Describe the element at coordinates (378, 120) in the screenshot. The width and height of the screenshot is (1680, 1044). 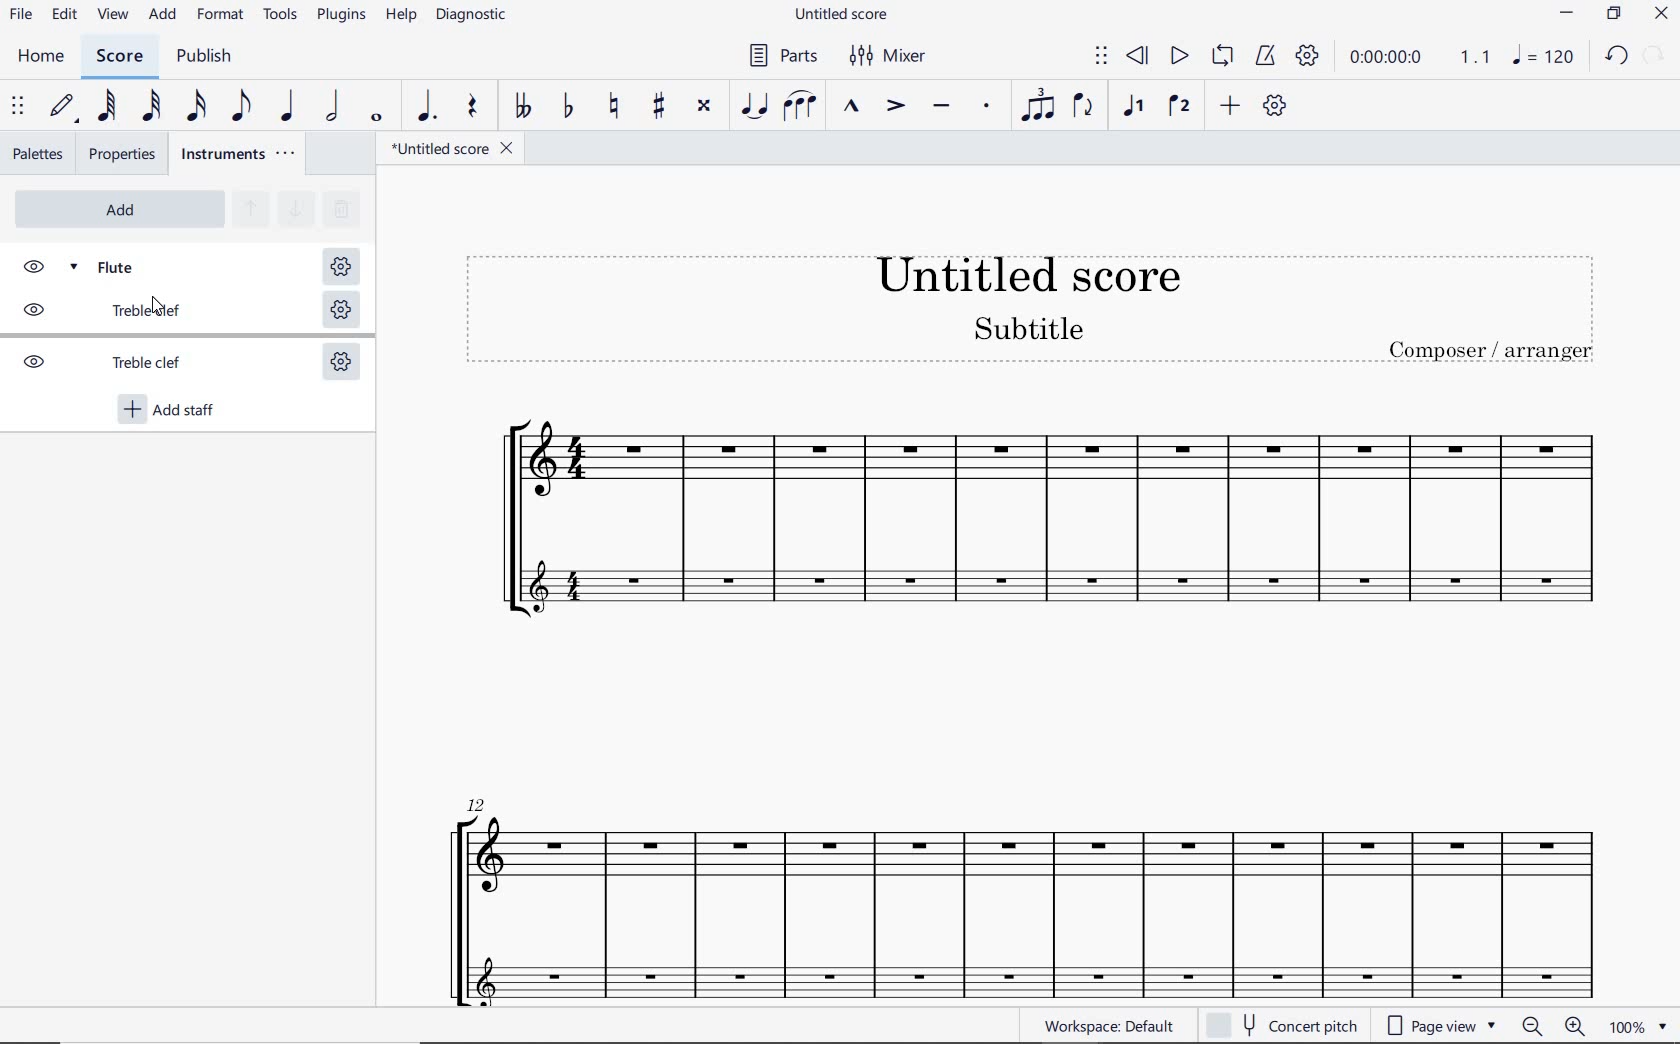
I see `WHOLE NOTE` at that location.